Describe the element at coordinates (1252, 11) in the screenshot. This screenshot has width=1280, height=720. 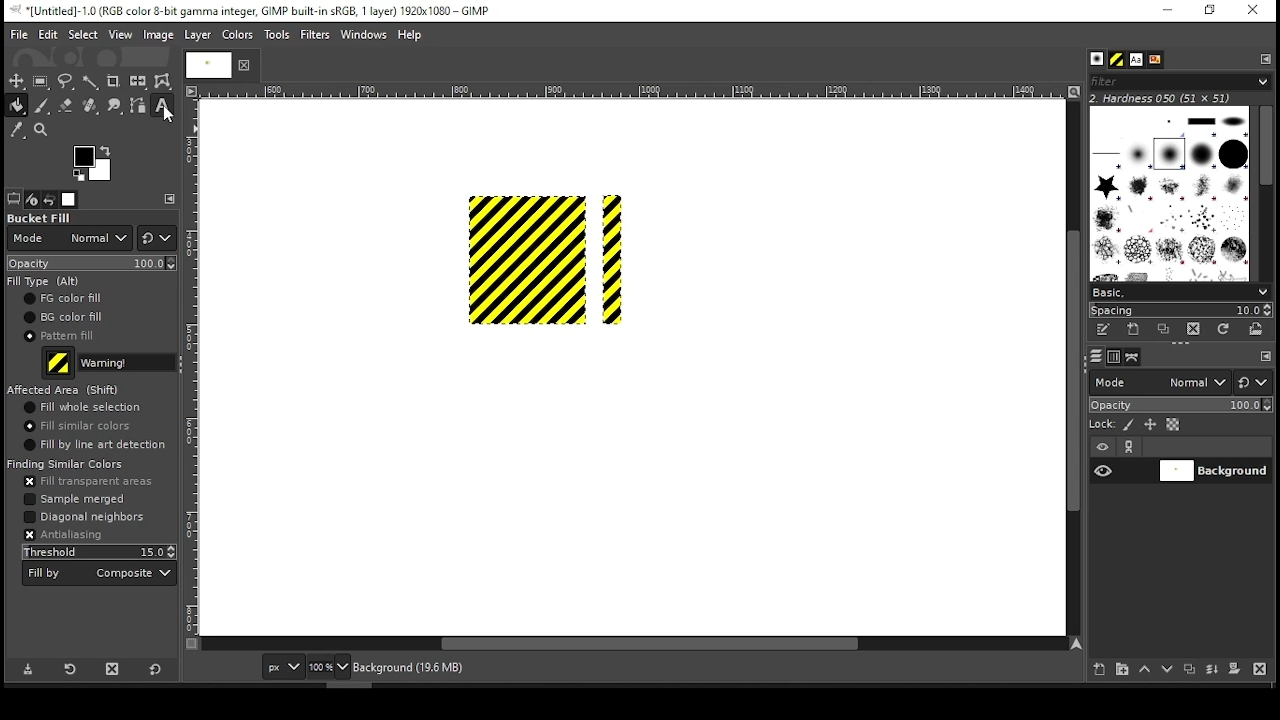
I see `close window` at that location.